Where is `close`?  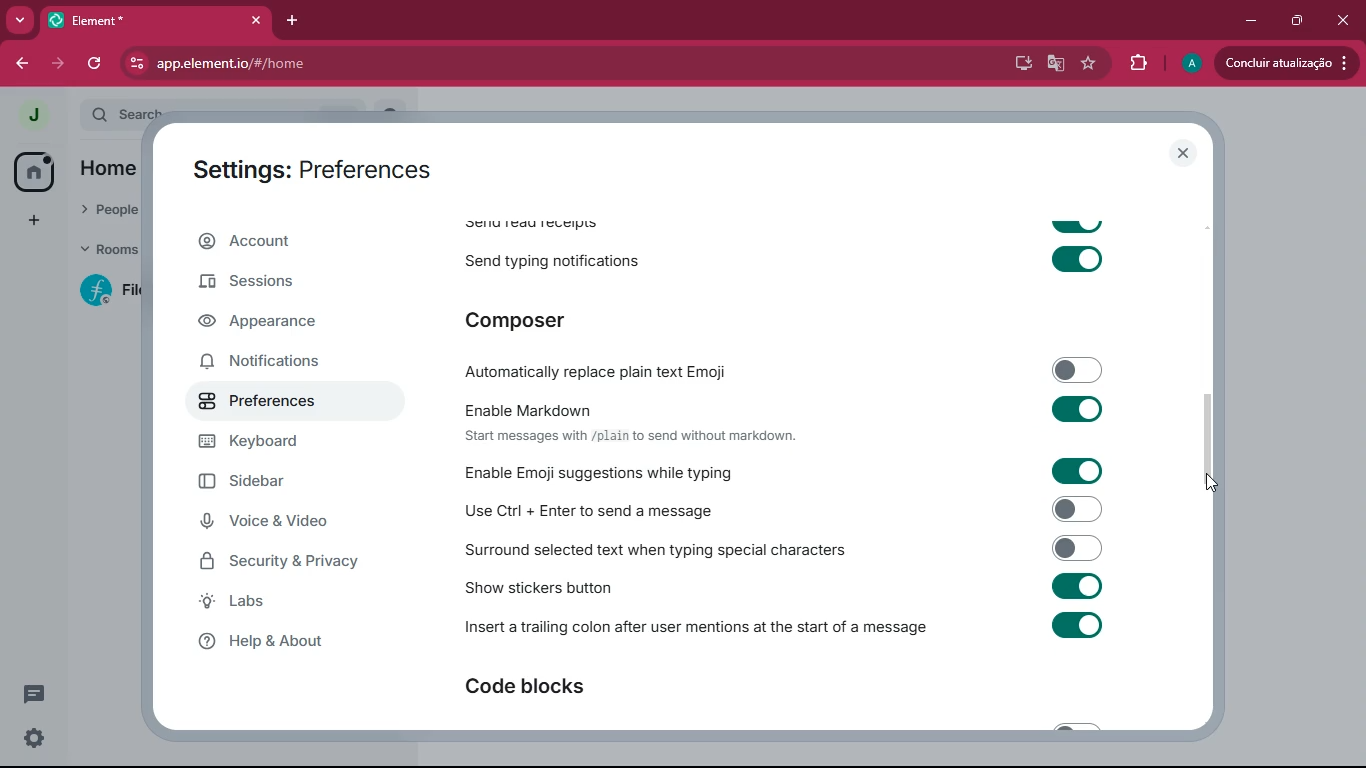 close is located at coordinates (1342, 17).